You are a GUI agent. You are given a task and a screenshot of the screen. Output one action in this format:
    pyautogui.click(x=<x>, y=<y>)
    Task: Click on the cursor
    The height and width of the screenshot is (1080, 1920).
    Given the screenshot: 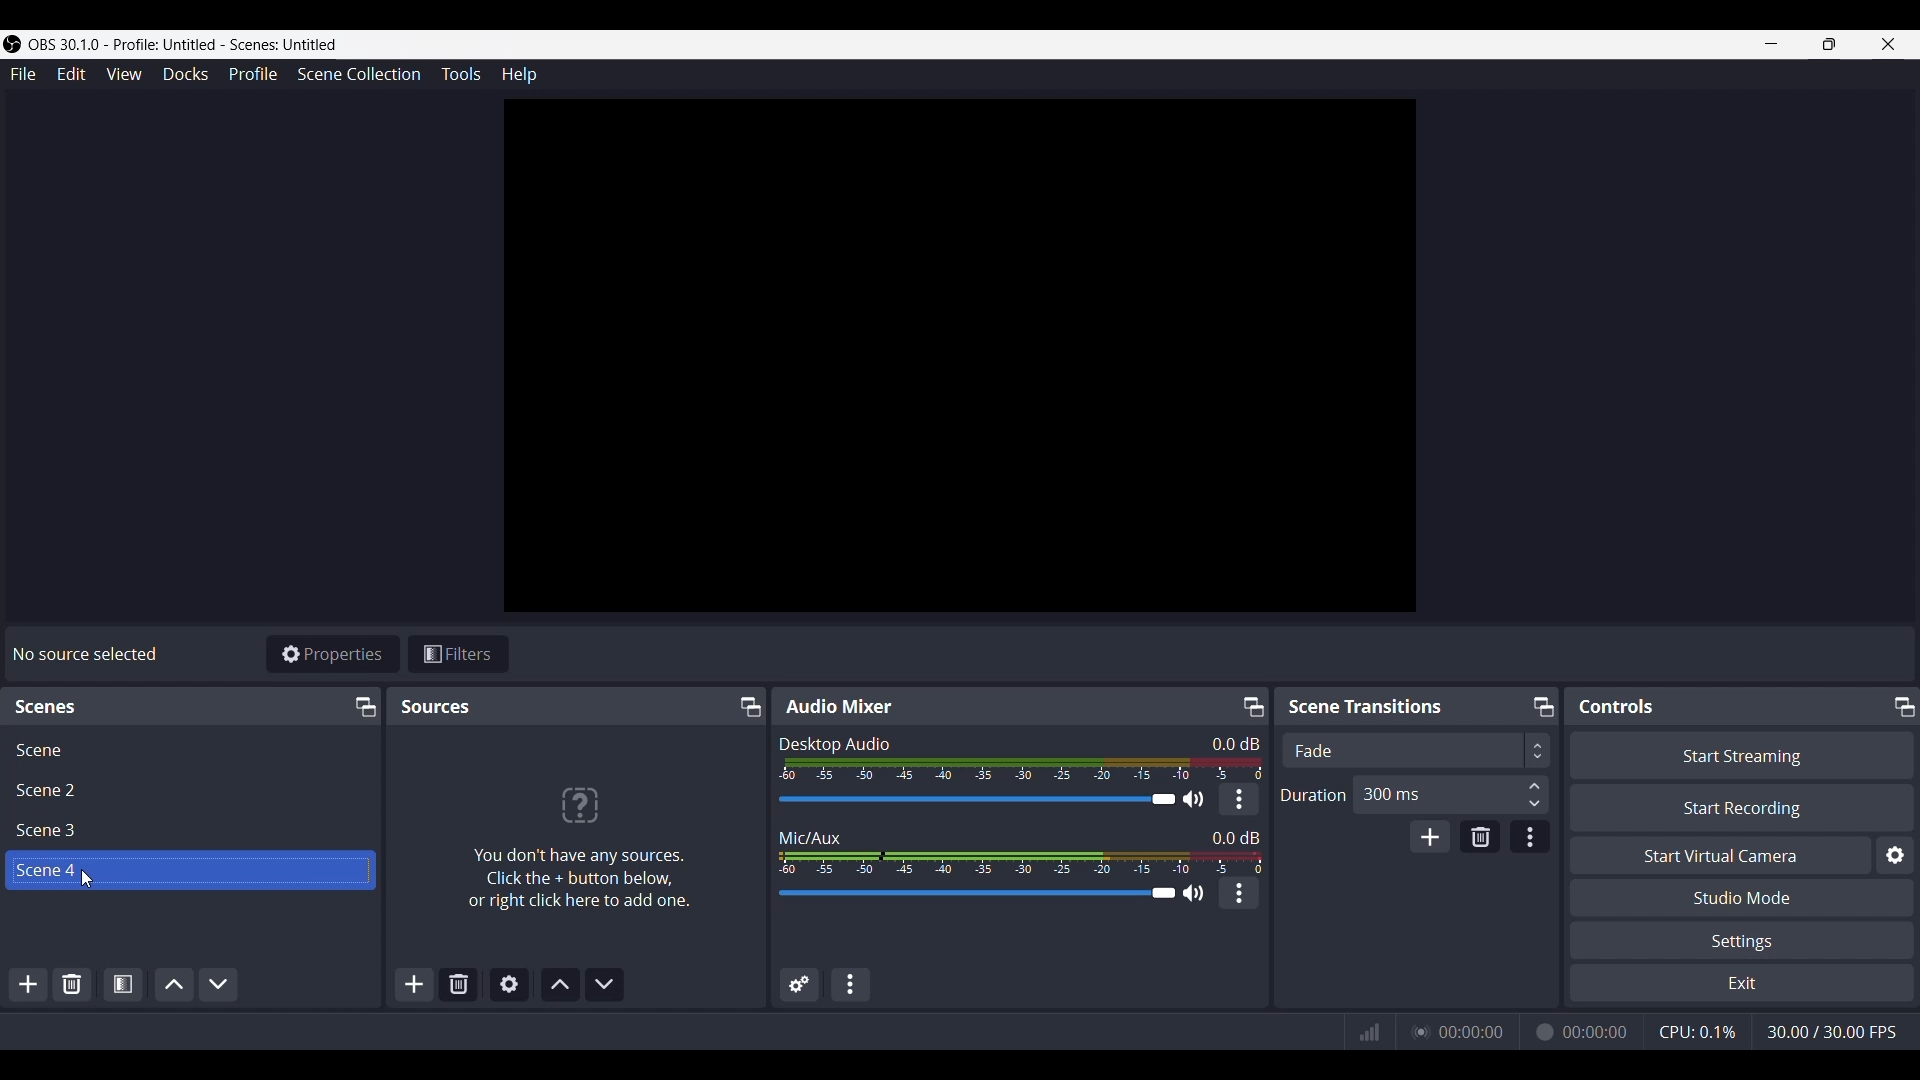 What is the action you would take?
    pyautogui.click(x=91, y=878)
    